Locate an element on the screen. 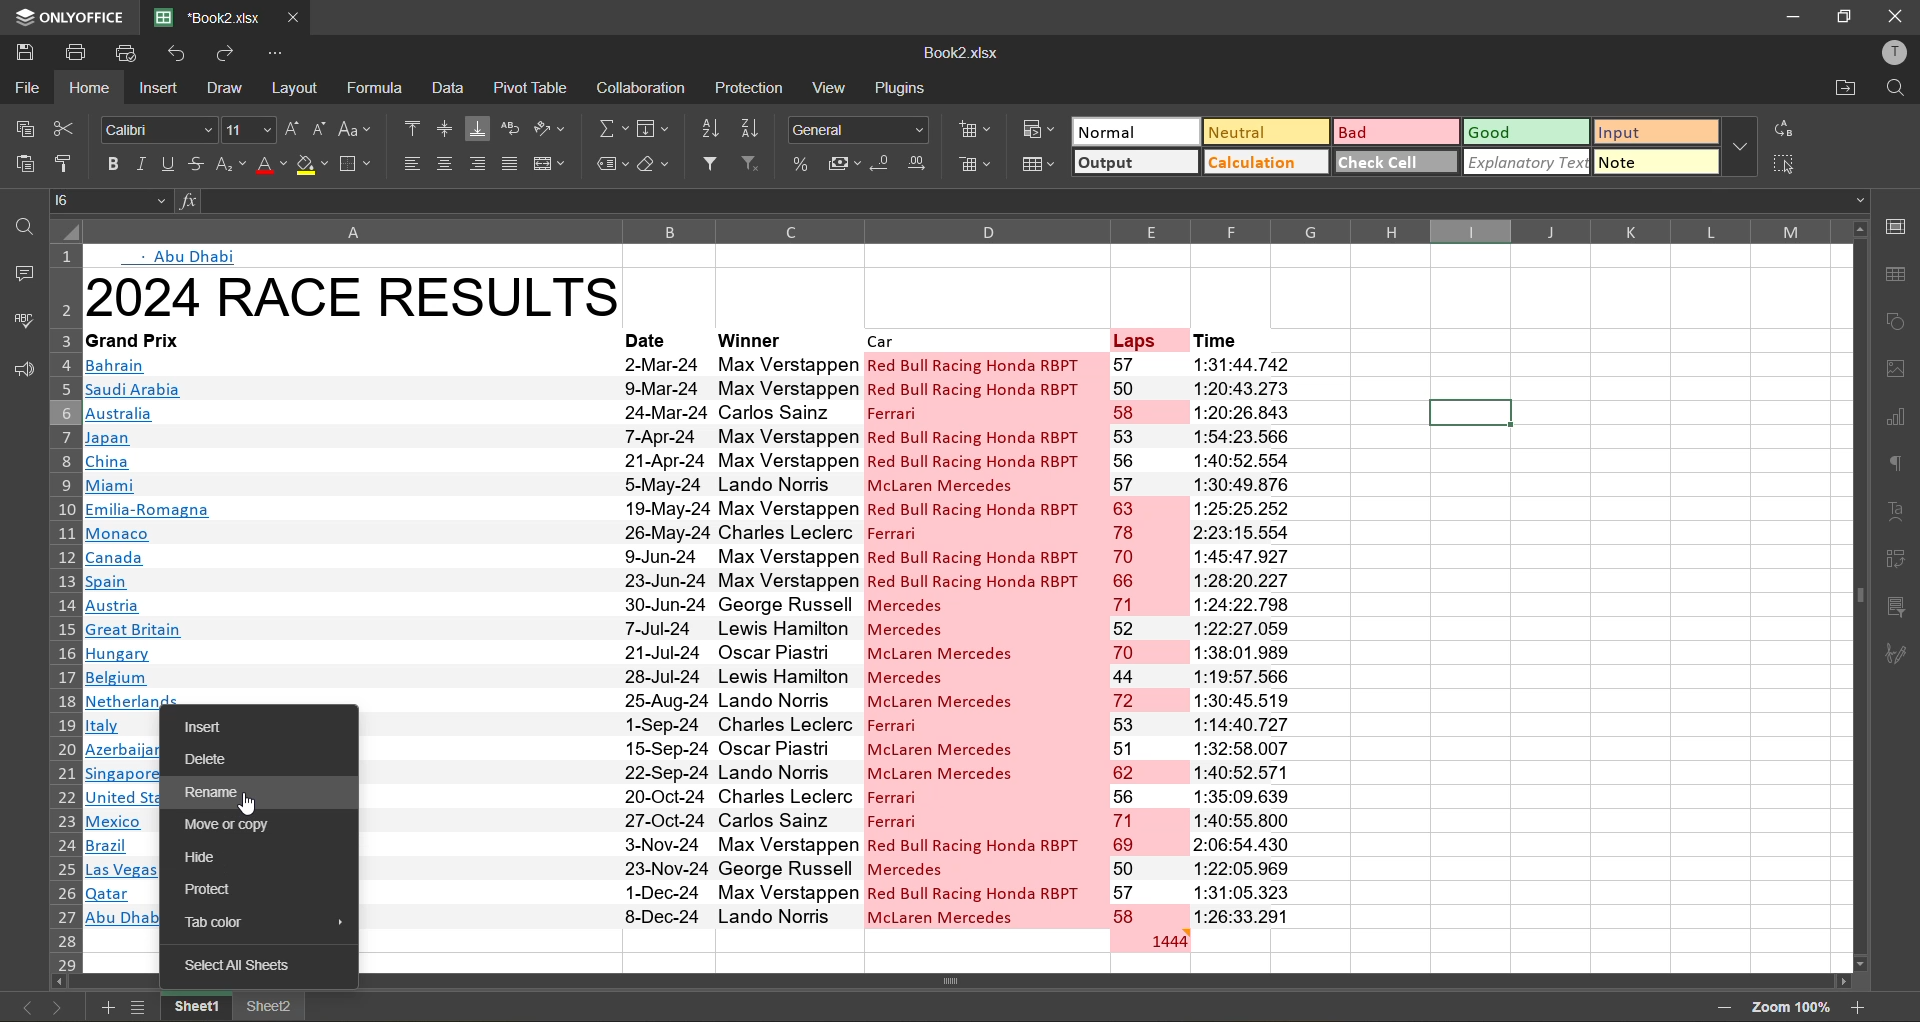  insert is located at coordinates (220, 729).